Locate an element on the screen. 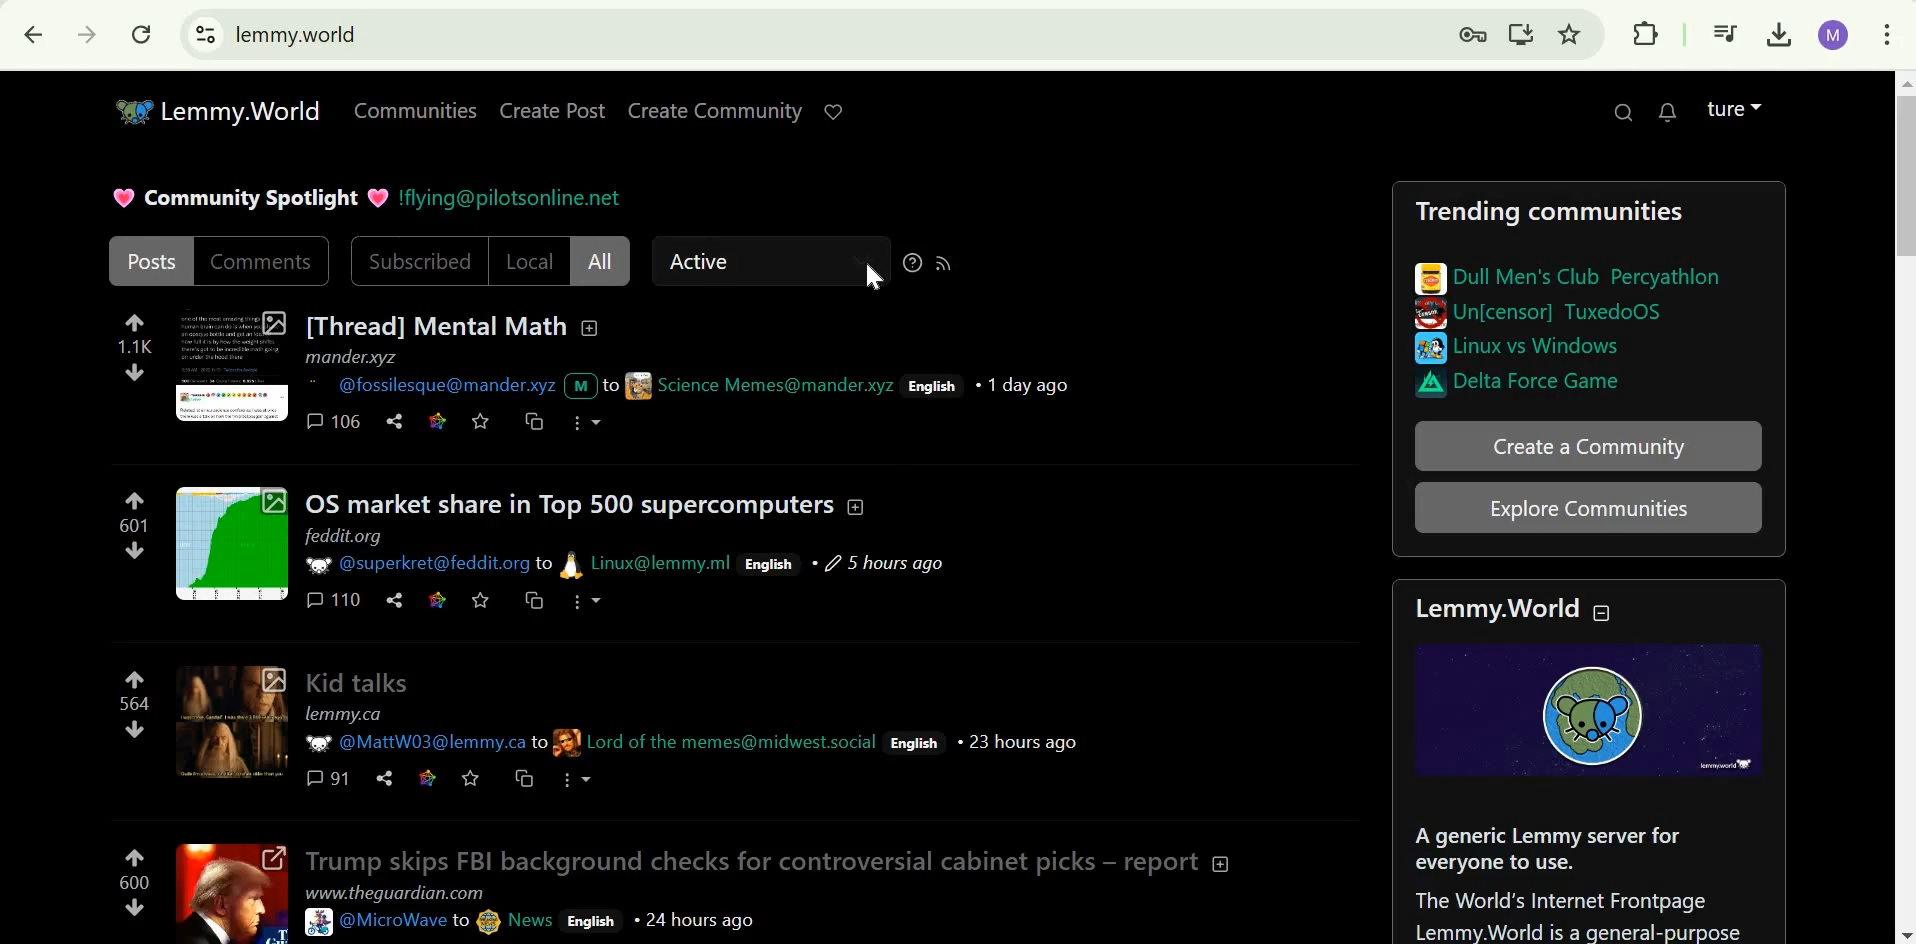  heart is located at coordinates (119, 196).